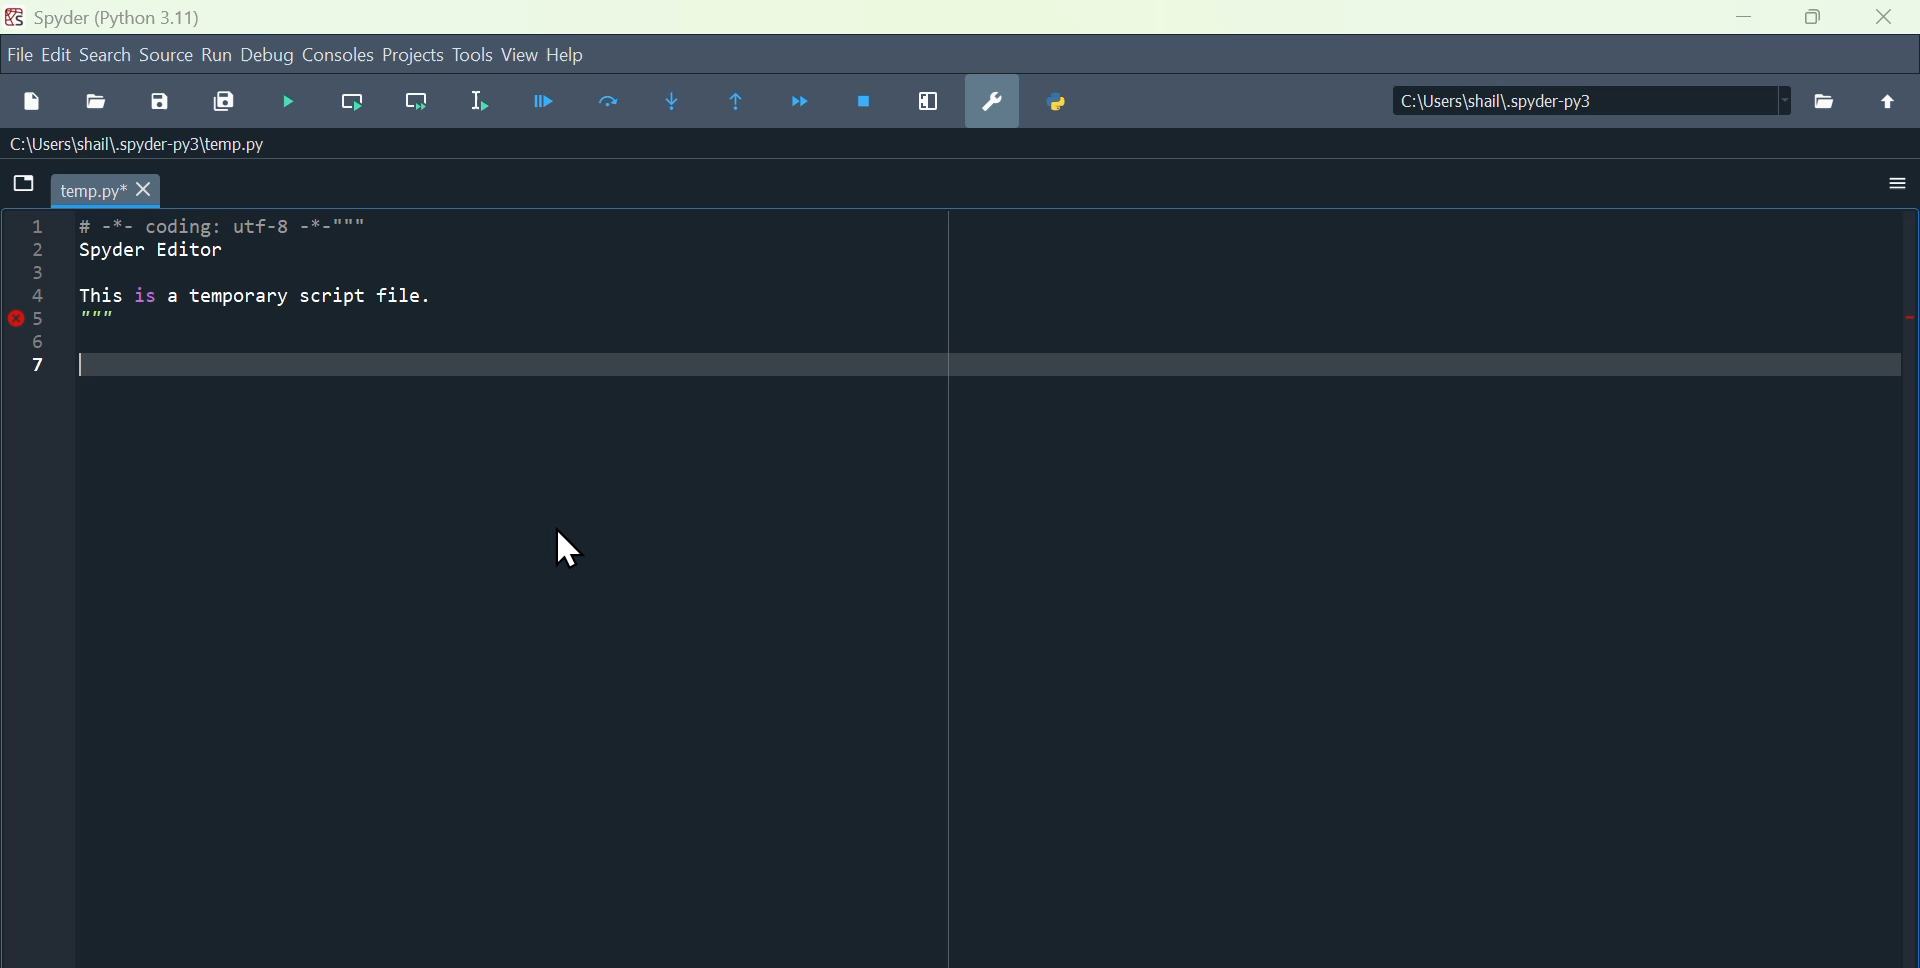 The image size is (1920, 968). What do you see at coordinates (125, 187) in the screenshot?
I see `temp.py` at bounding box center [125, 187].